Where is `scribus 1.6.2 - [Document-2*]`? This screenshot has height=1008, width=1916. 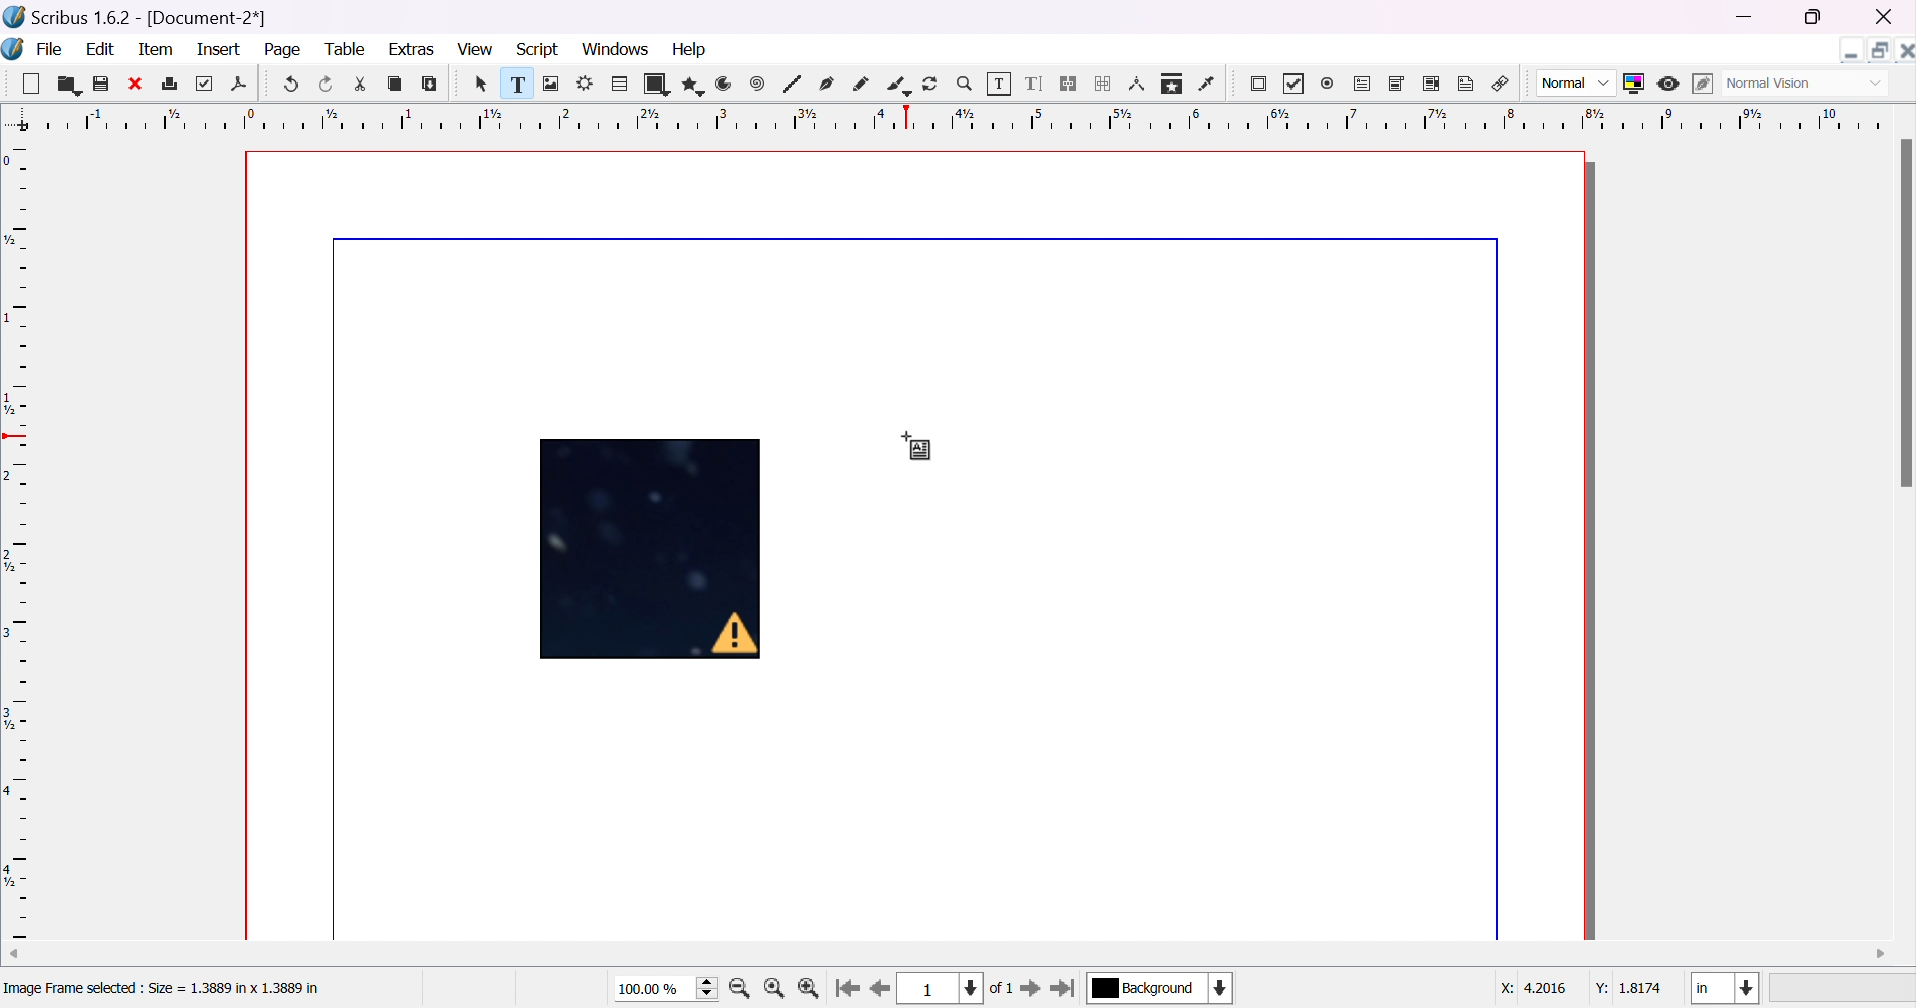
scribus 1.6.2 - [Document-2*] is located at coordinates (137, 18).